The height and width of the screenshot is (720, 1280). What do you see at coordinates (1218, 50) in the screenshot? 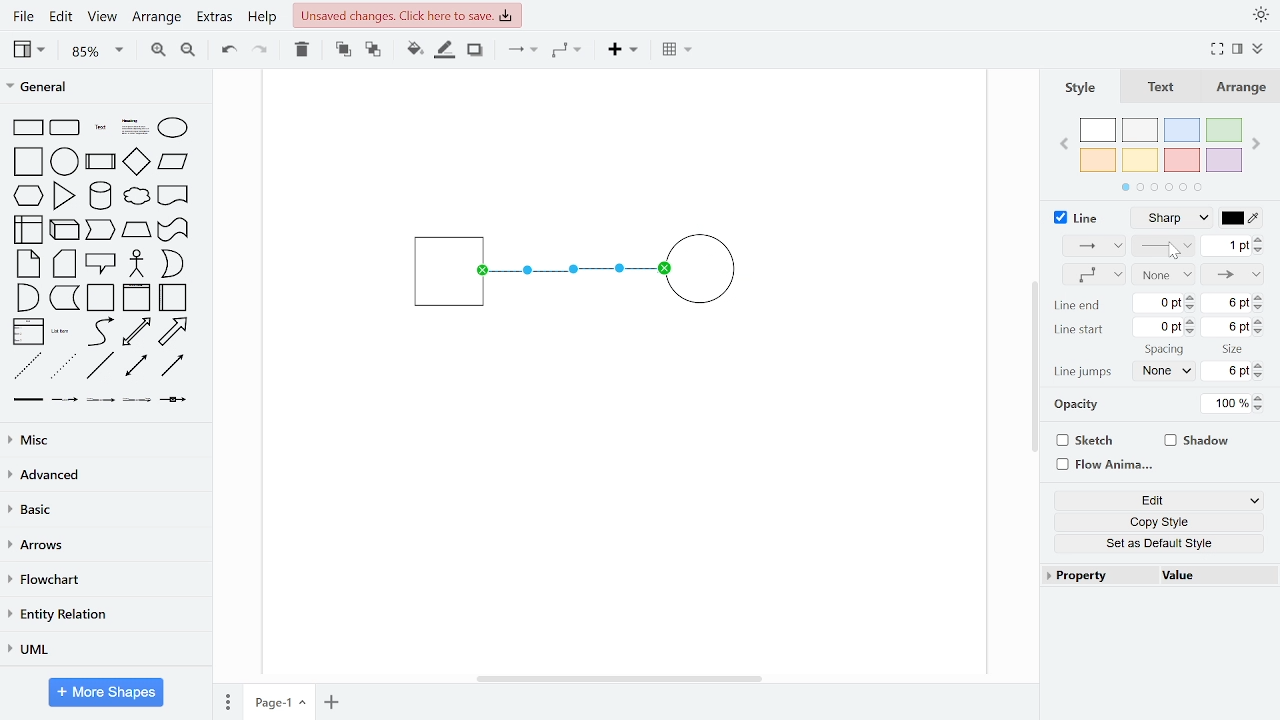
I see `full screen` at bounding box center [1218, 50].